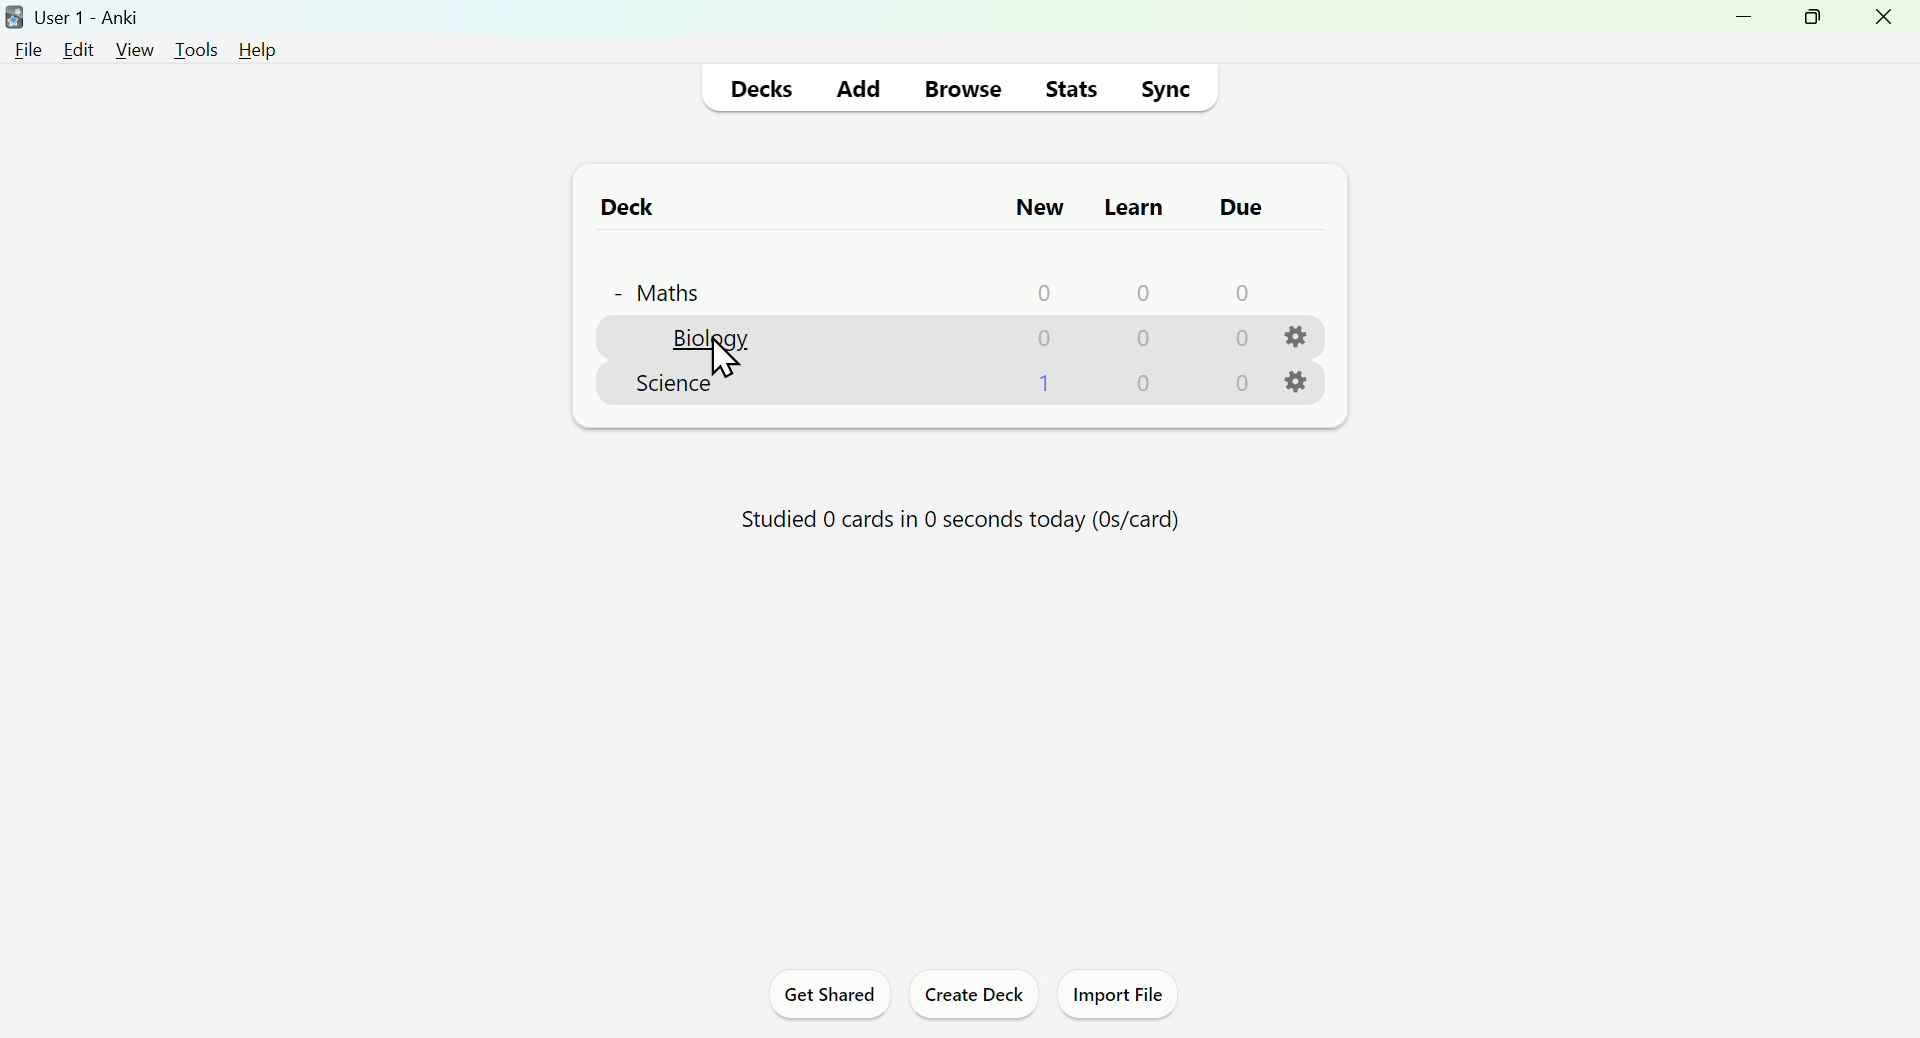 The image size is (1920, 1038). I want to click on 0, so click(1238, 340).